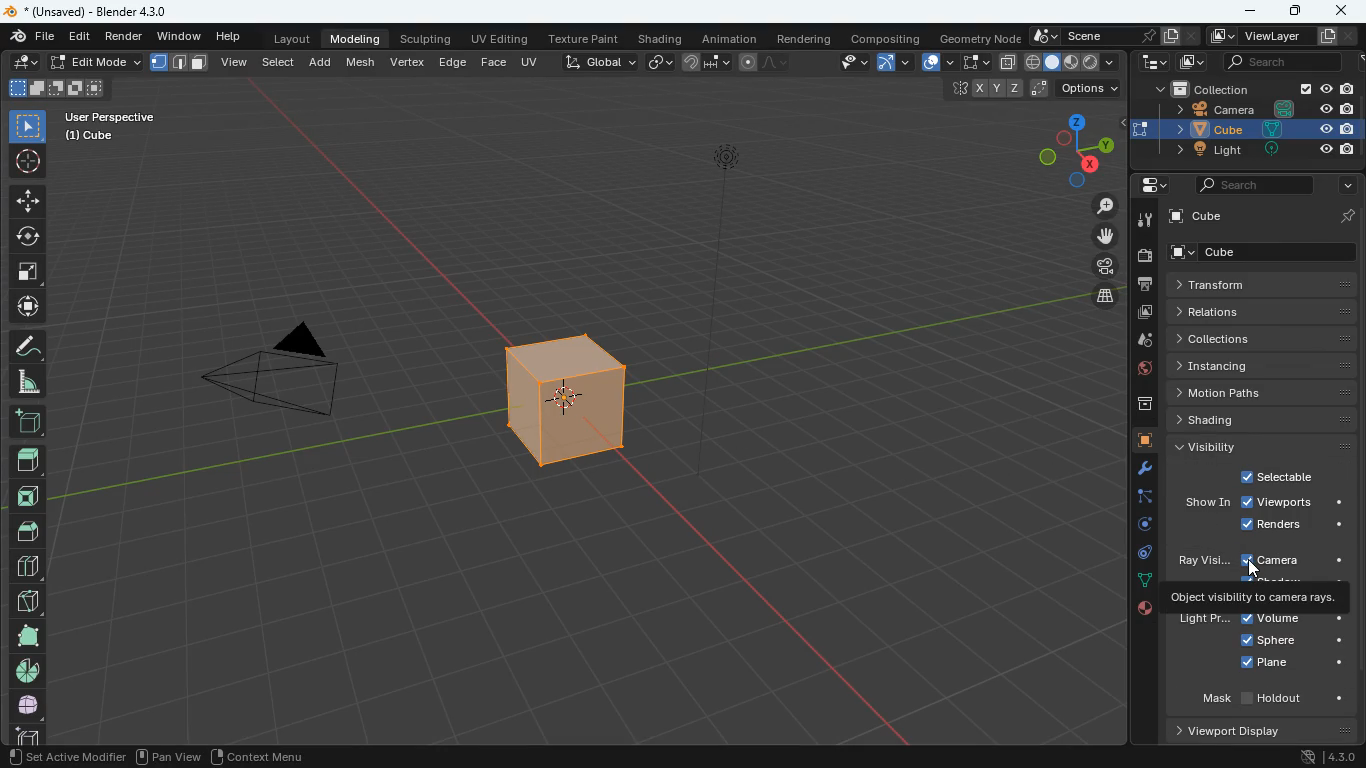  What do you see at coordinates (884, 38) in the screenshot?
I see `compositing` at bounding box center [884, 38].